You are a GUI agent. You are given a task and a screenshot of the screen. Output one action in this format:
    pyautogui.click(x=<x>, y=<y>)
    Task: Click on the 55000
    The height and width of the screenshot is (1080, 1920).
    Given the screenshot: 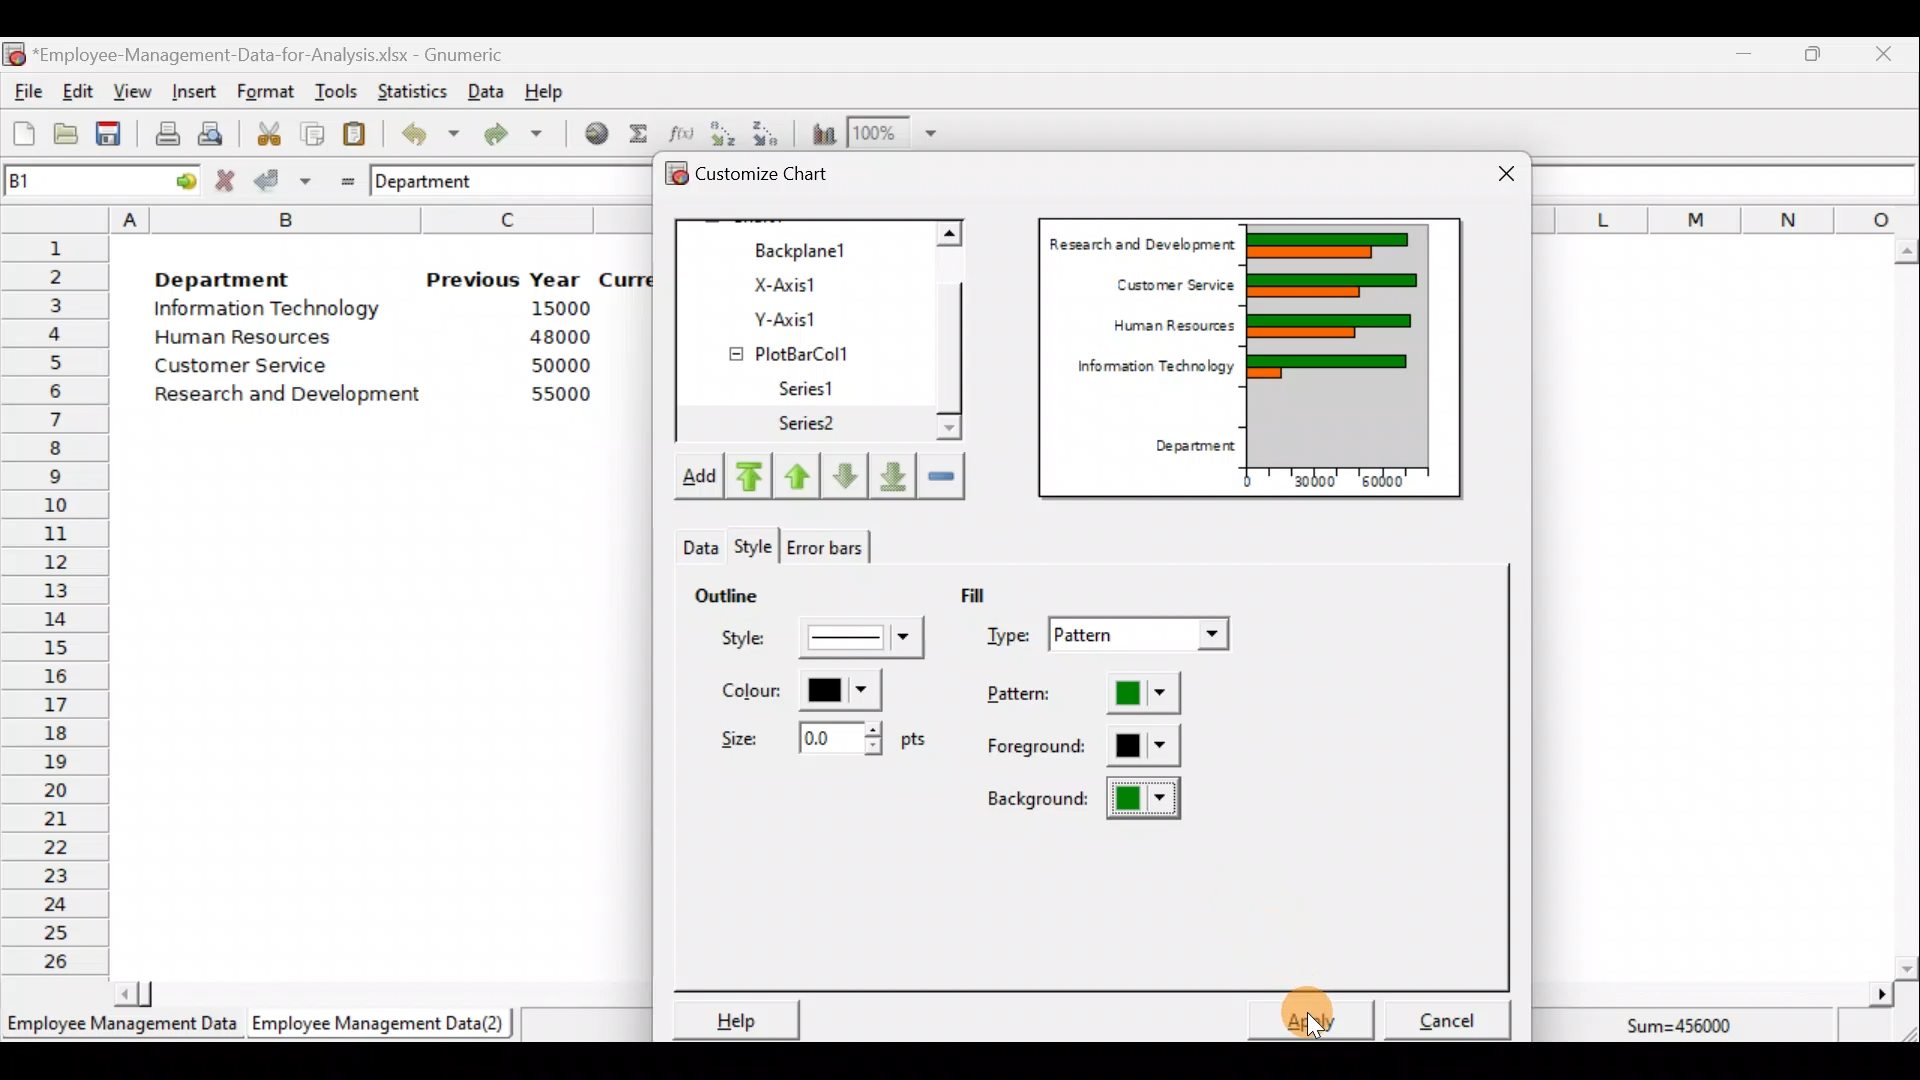 What is the action you would take?
    pyautogui.click(x=562, y=394)
    